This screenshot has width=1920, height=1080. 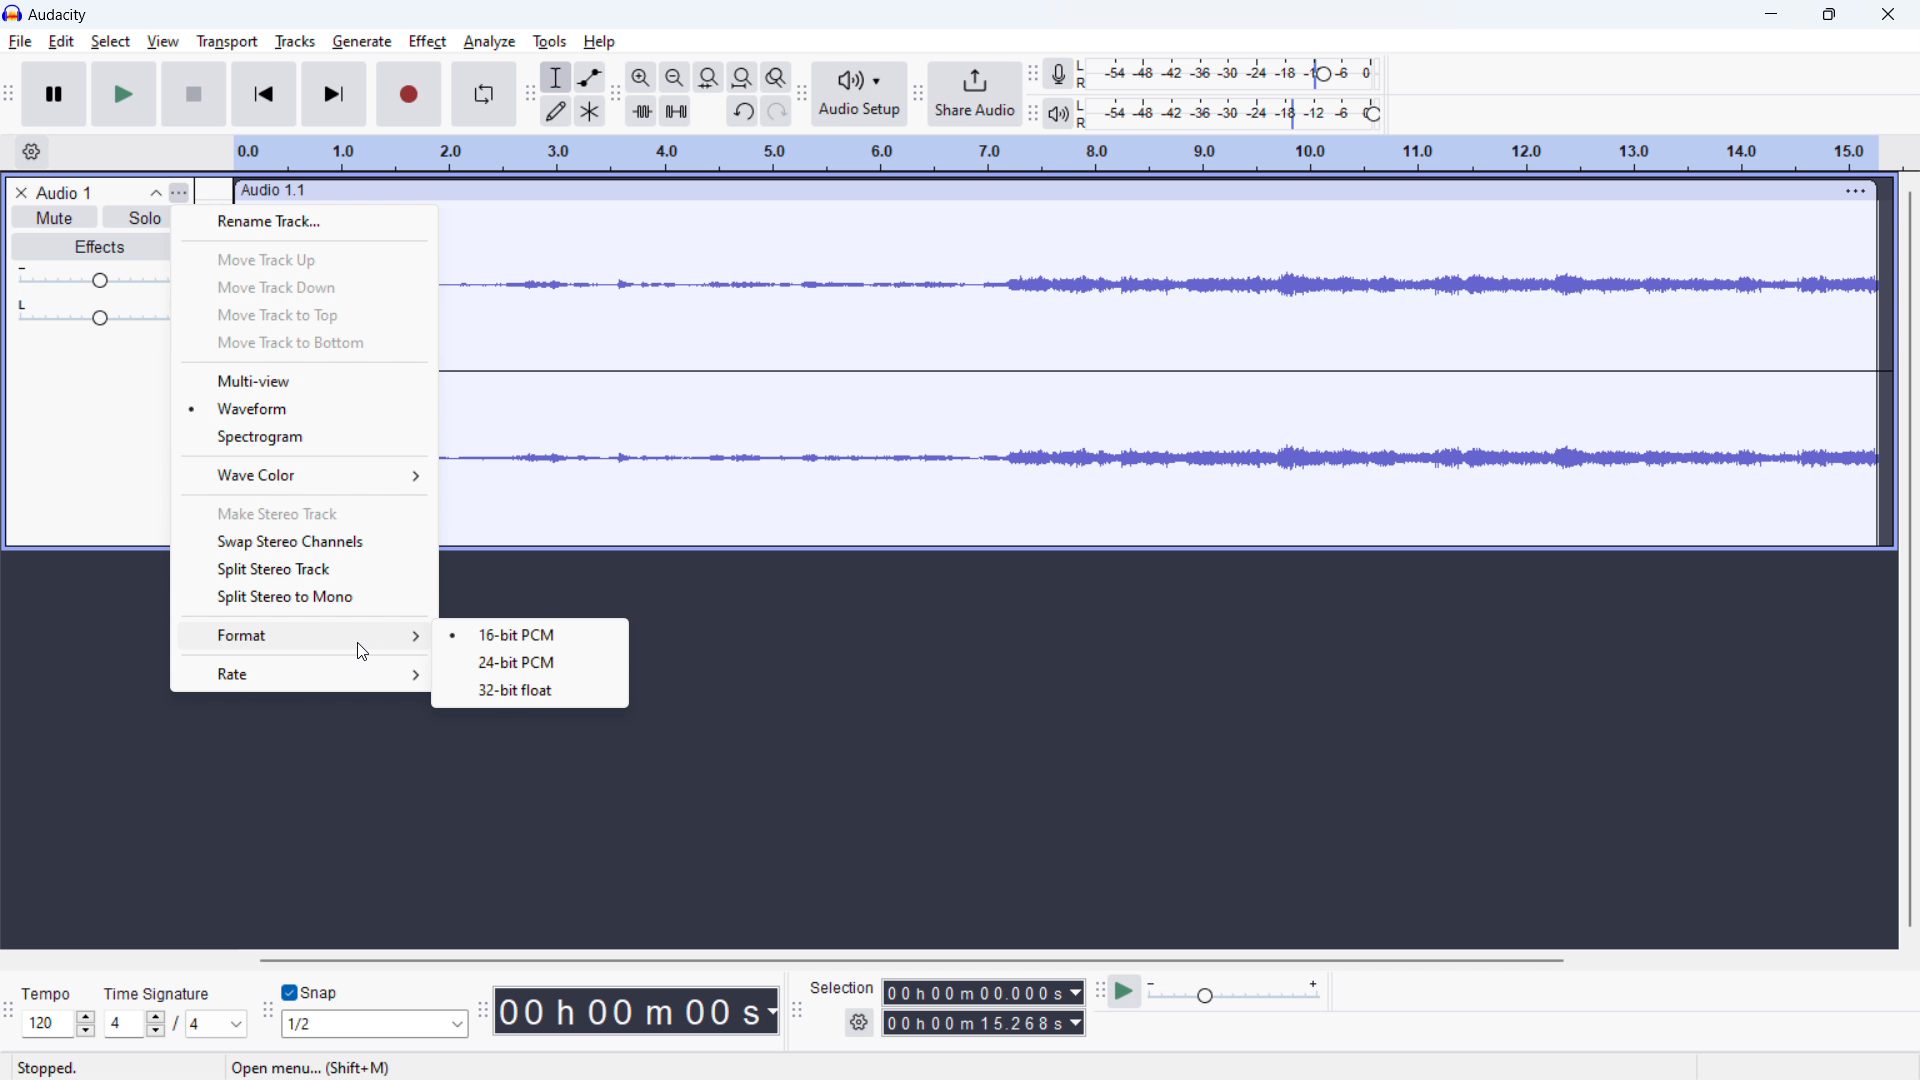 I want to click on playback meter toolbar, so click(x=1032, y=113).